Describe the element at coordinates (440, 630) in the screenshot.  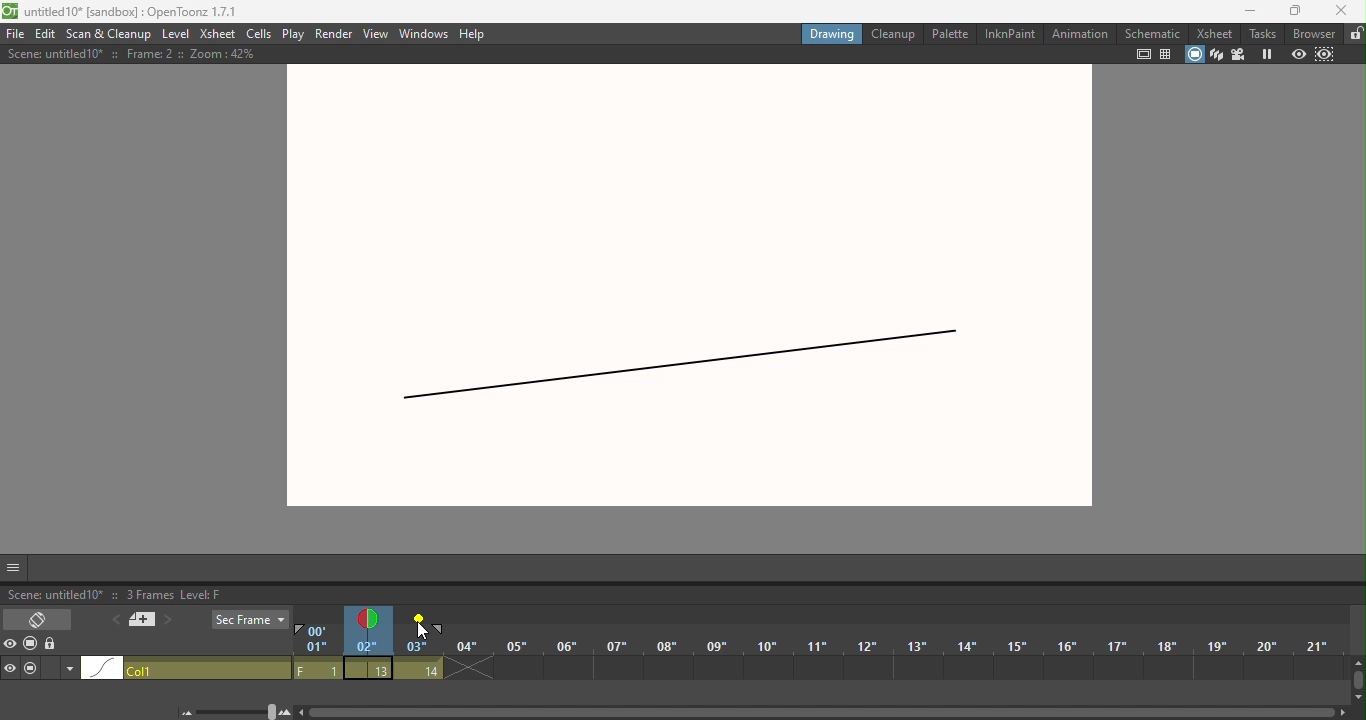
I see `Playback end marker` at that location.